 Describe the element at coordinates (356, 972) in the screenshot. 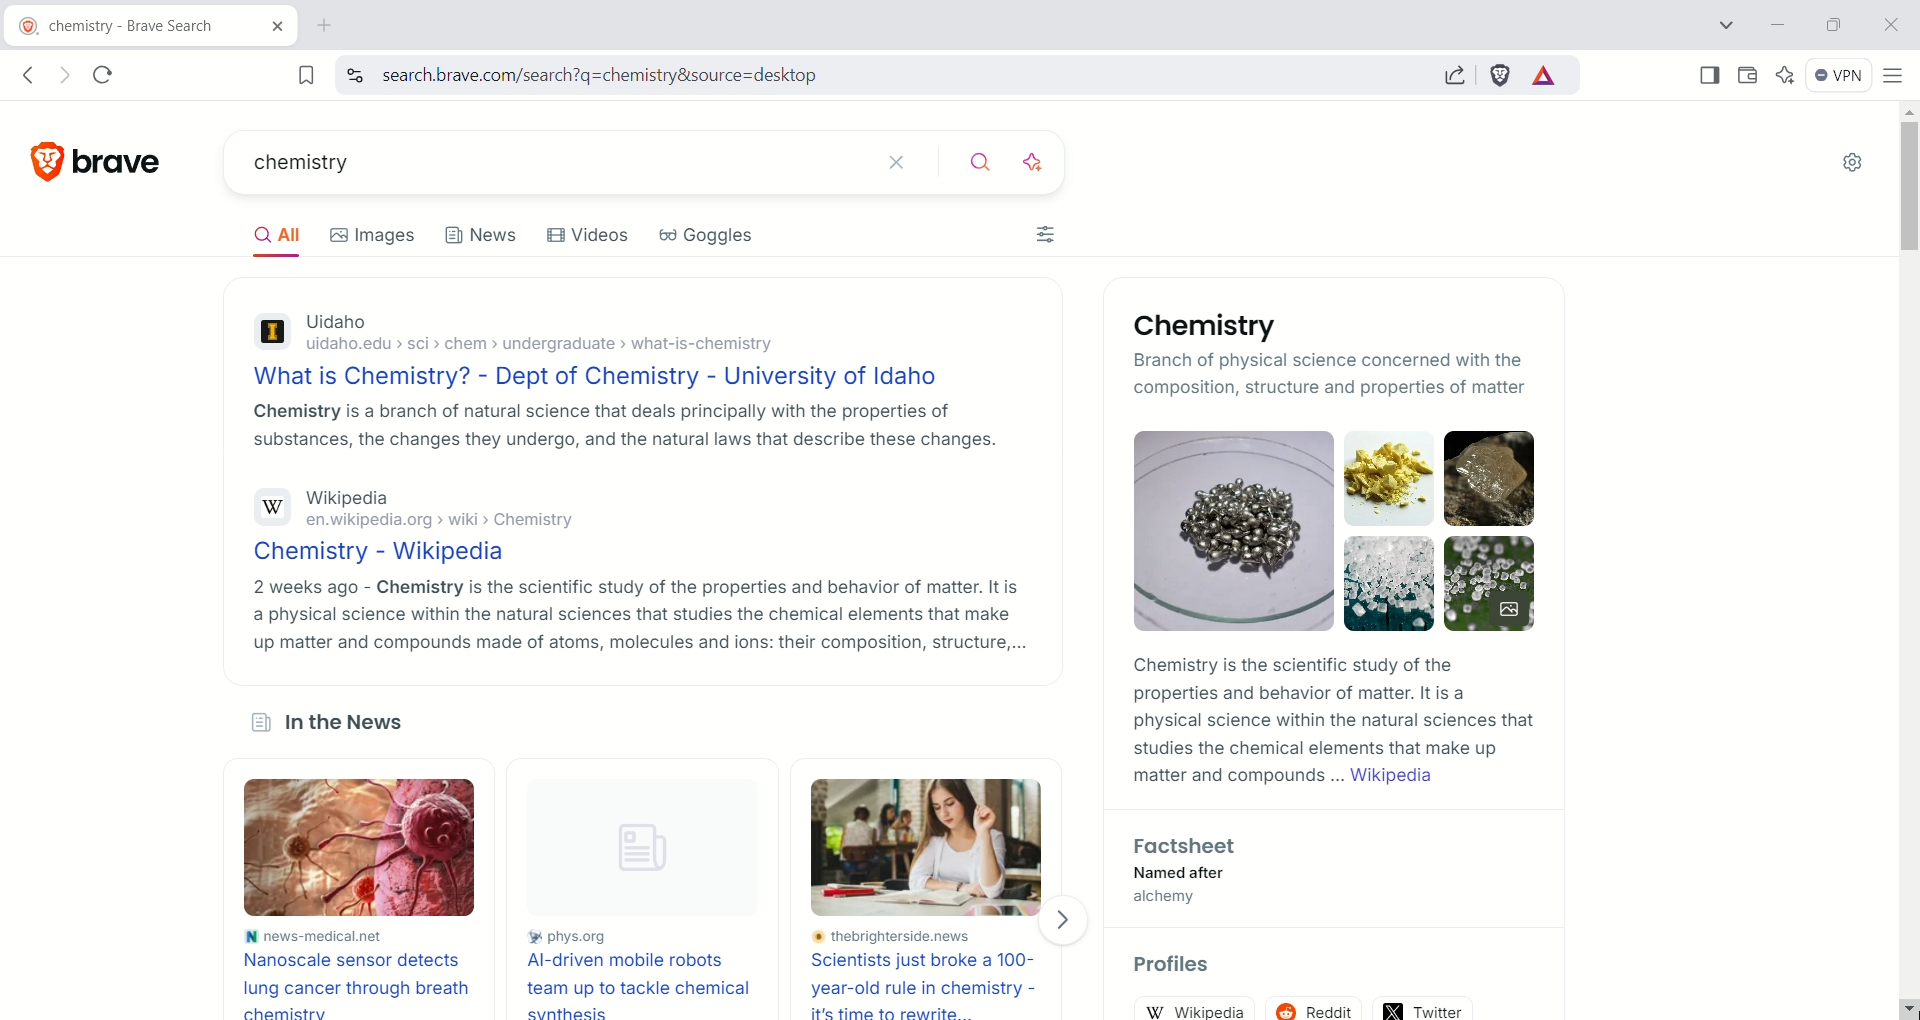

I see `News-medical.net Nanoscale sensor detects lung cancer through breath chemistry` at that location.